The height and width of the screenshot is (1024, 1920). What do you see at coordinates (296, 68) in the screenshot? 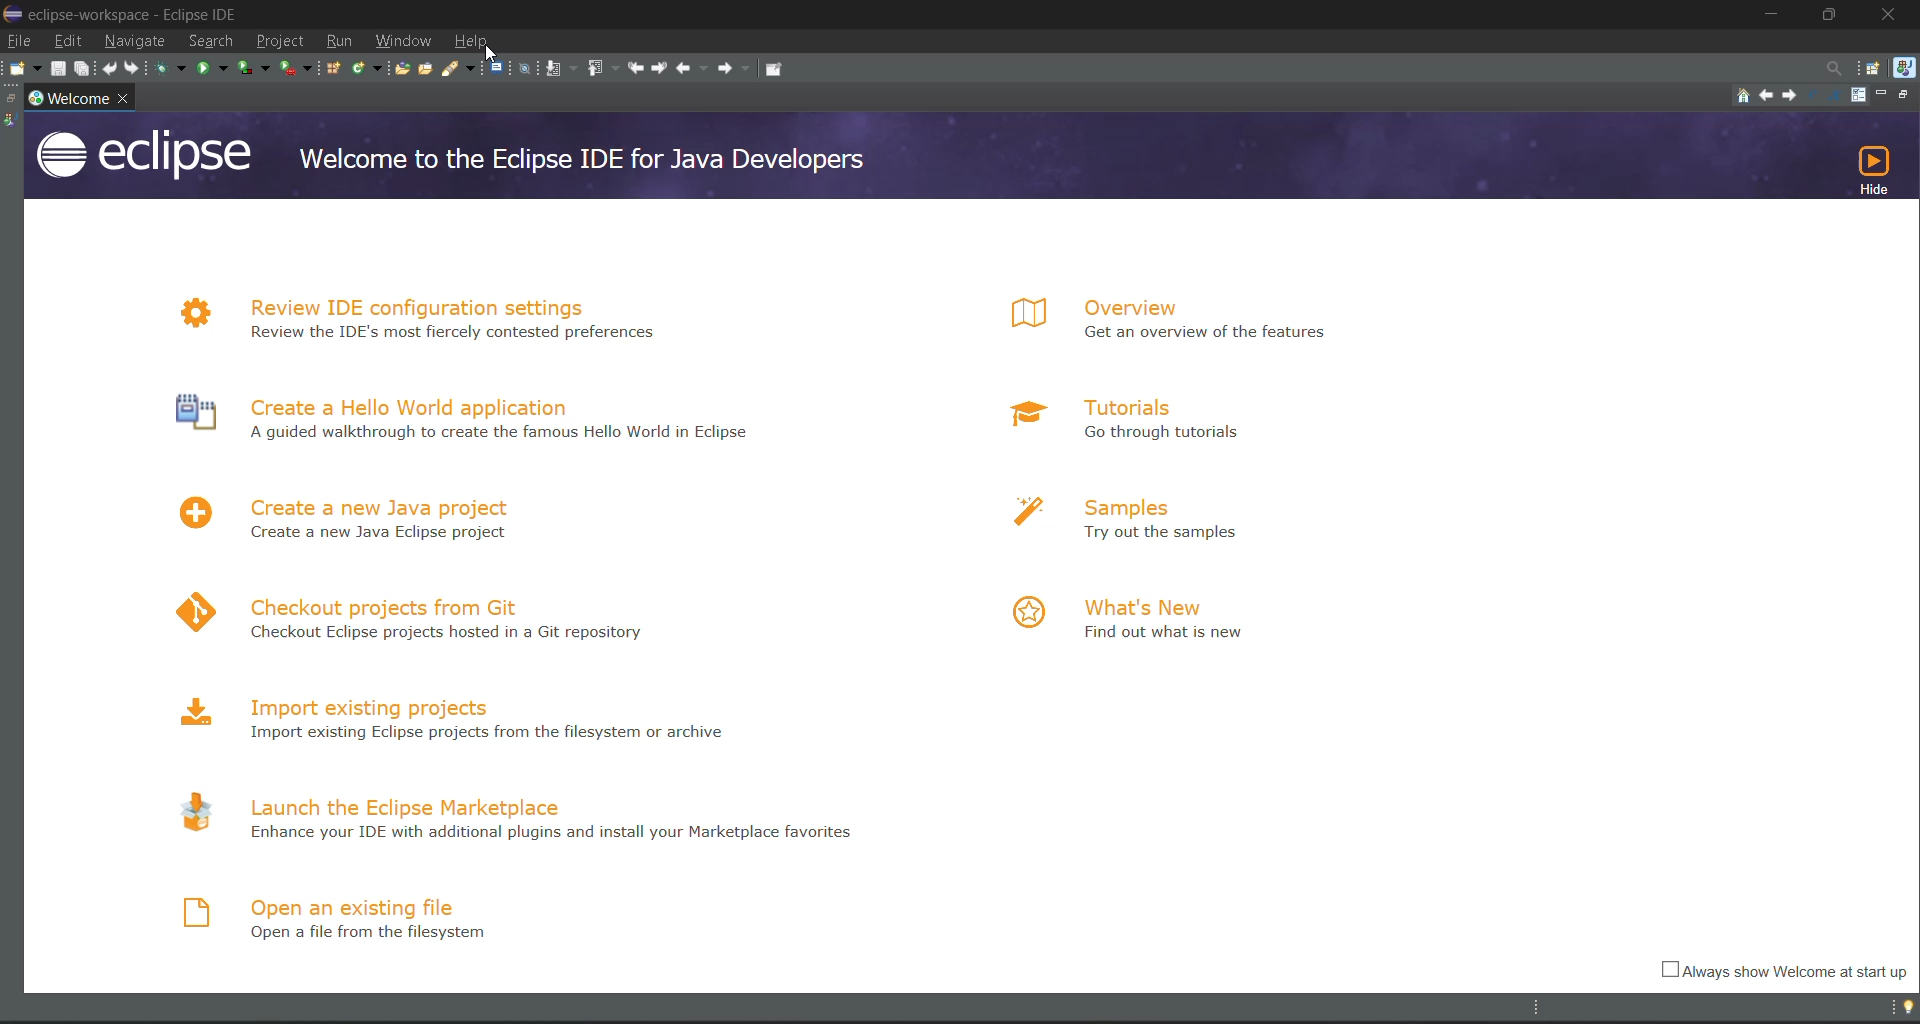
I see `run last tool` at bounding box center [296, 68].